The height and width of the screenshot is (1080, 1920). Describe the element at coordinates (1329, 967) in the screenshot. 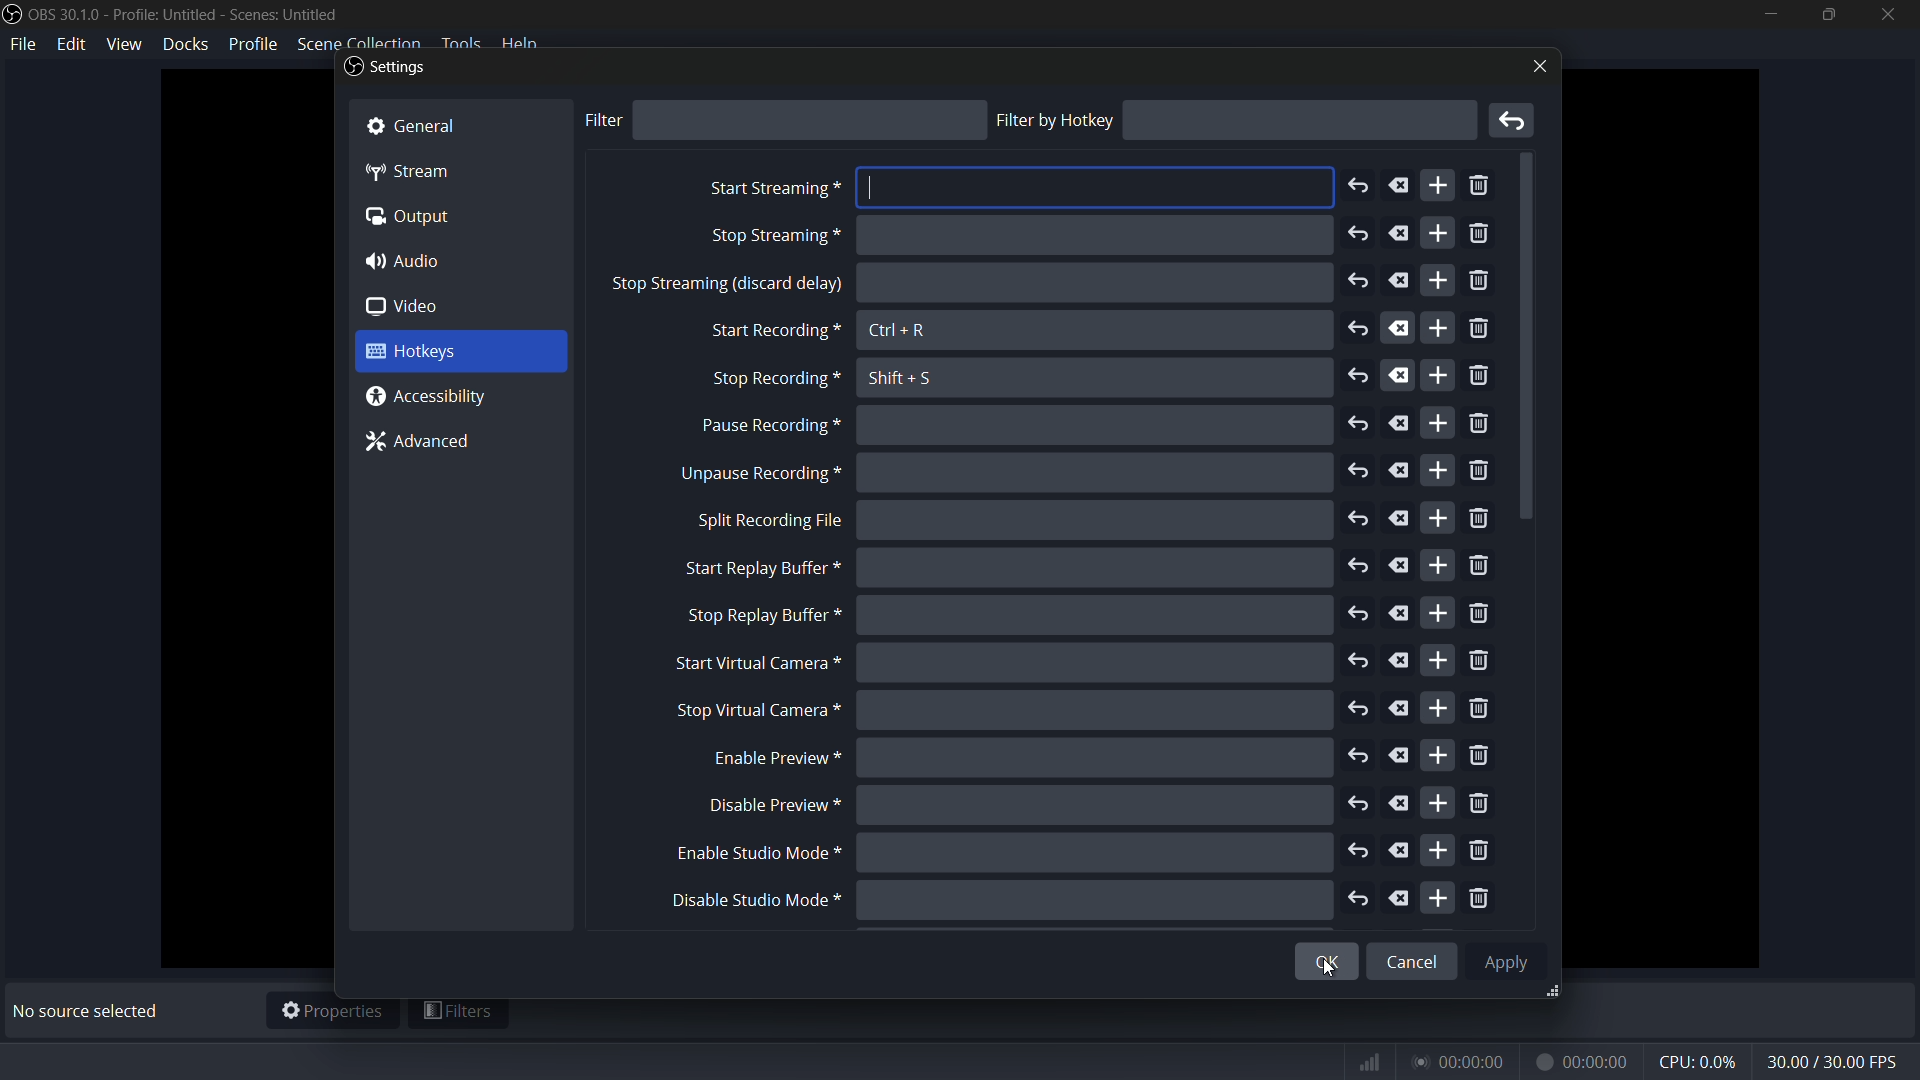

I see `cursor` at that location.